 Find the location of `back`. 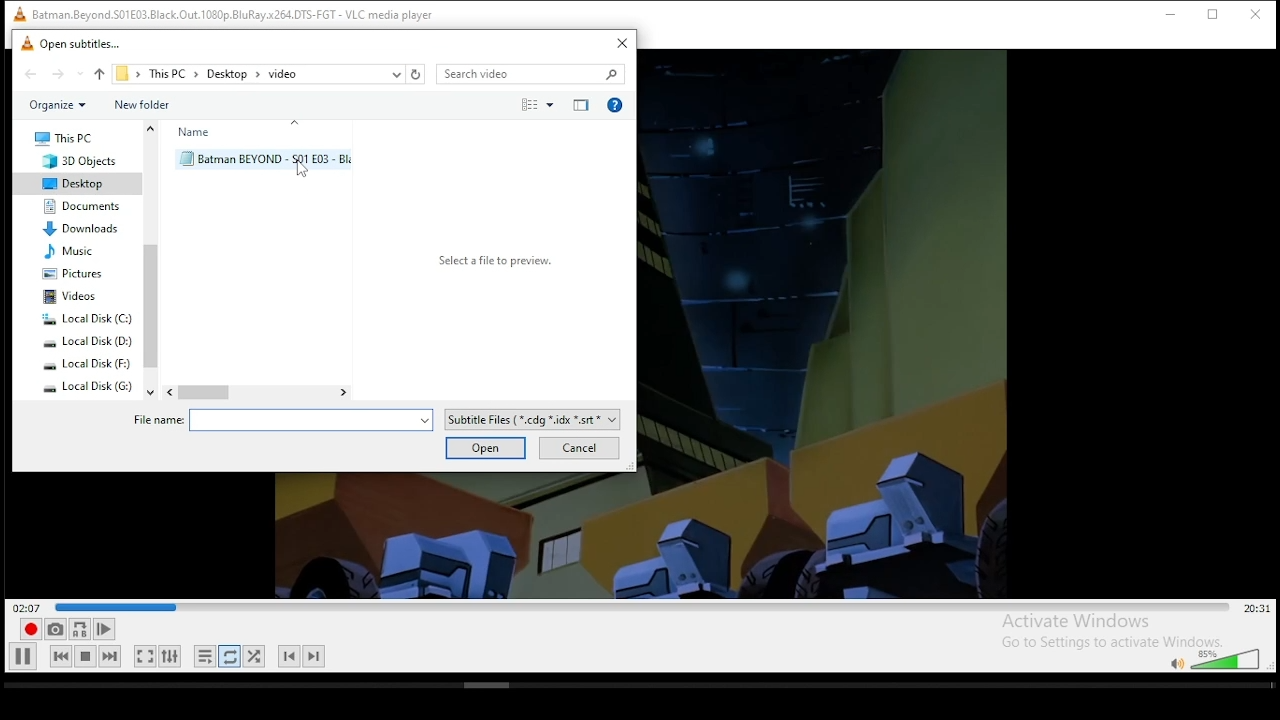

back is located at coordinates (30, 75).